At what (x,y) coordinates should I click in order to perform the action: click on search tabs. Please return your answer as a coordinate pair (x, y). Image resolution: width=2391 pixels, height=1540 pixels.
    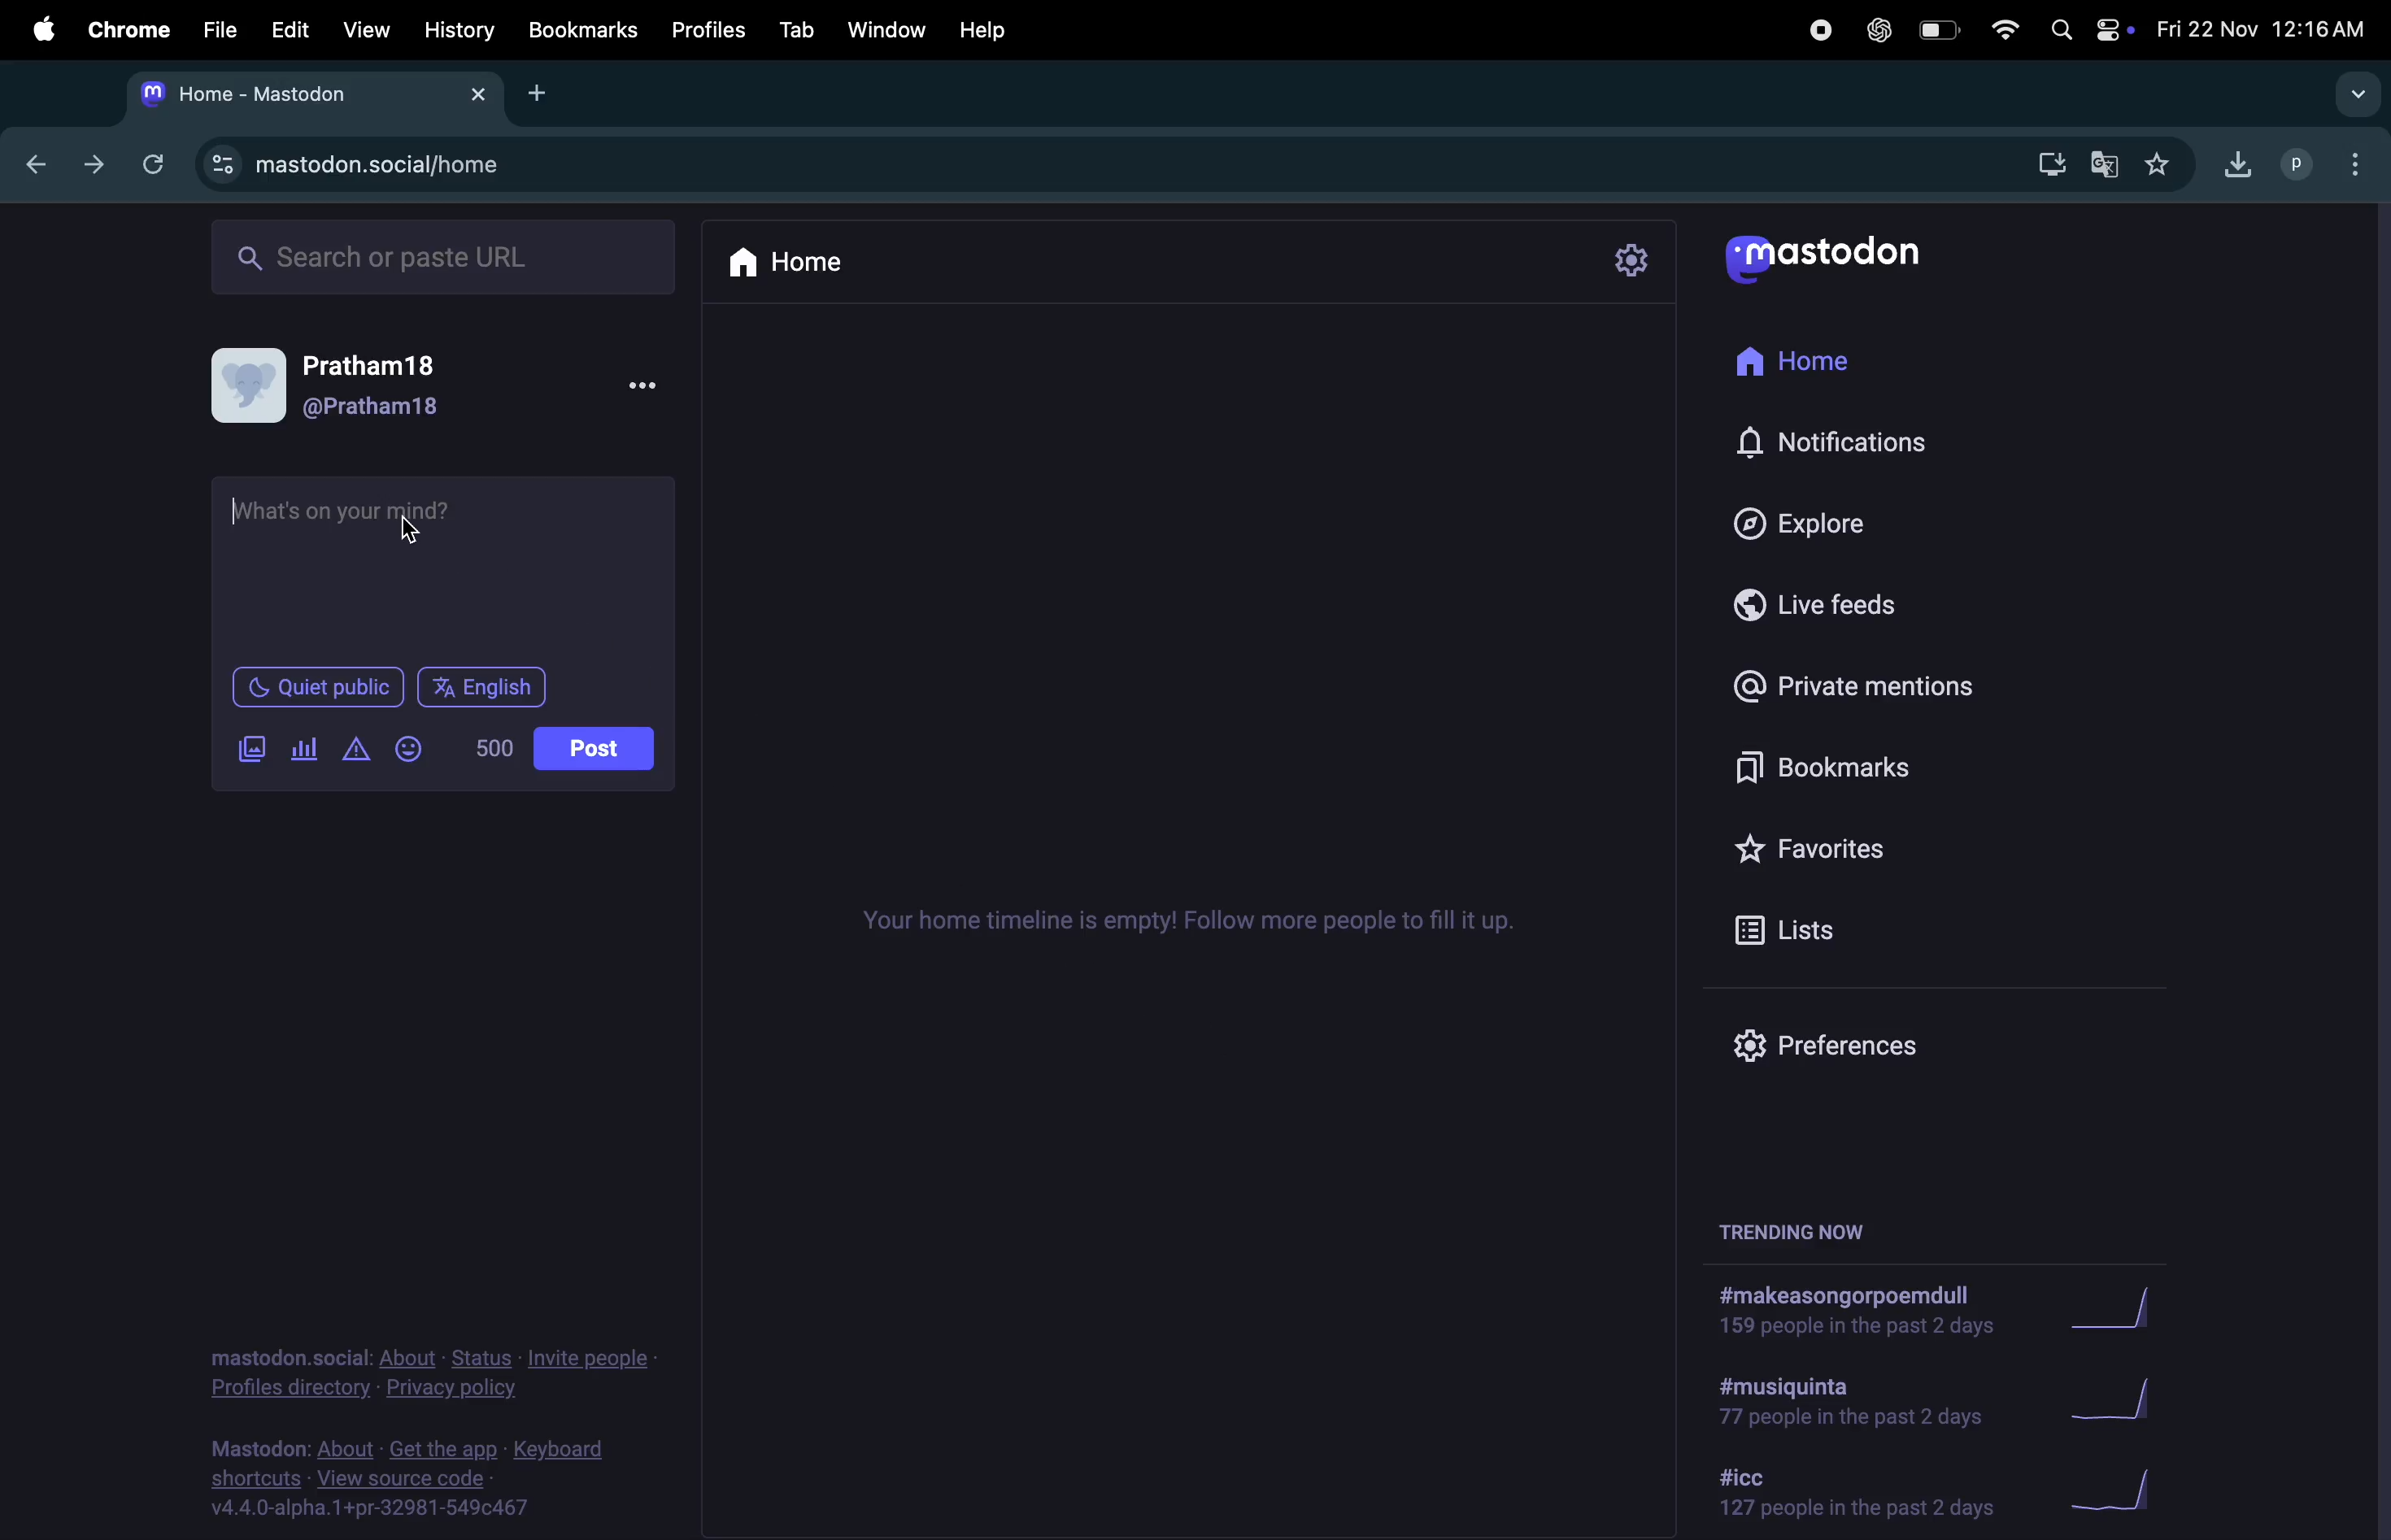
    Looking at the image, I should click on (2350, 96).